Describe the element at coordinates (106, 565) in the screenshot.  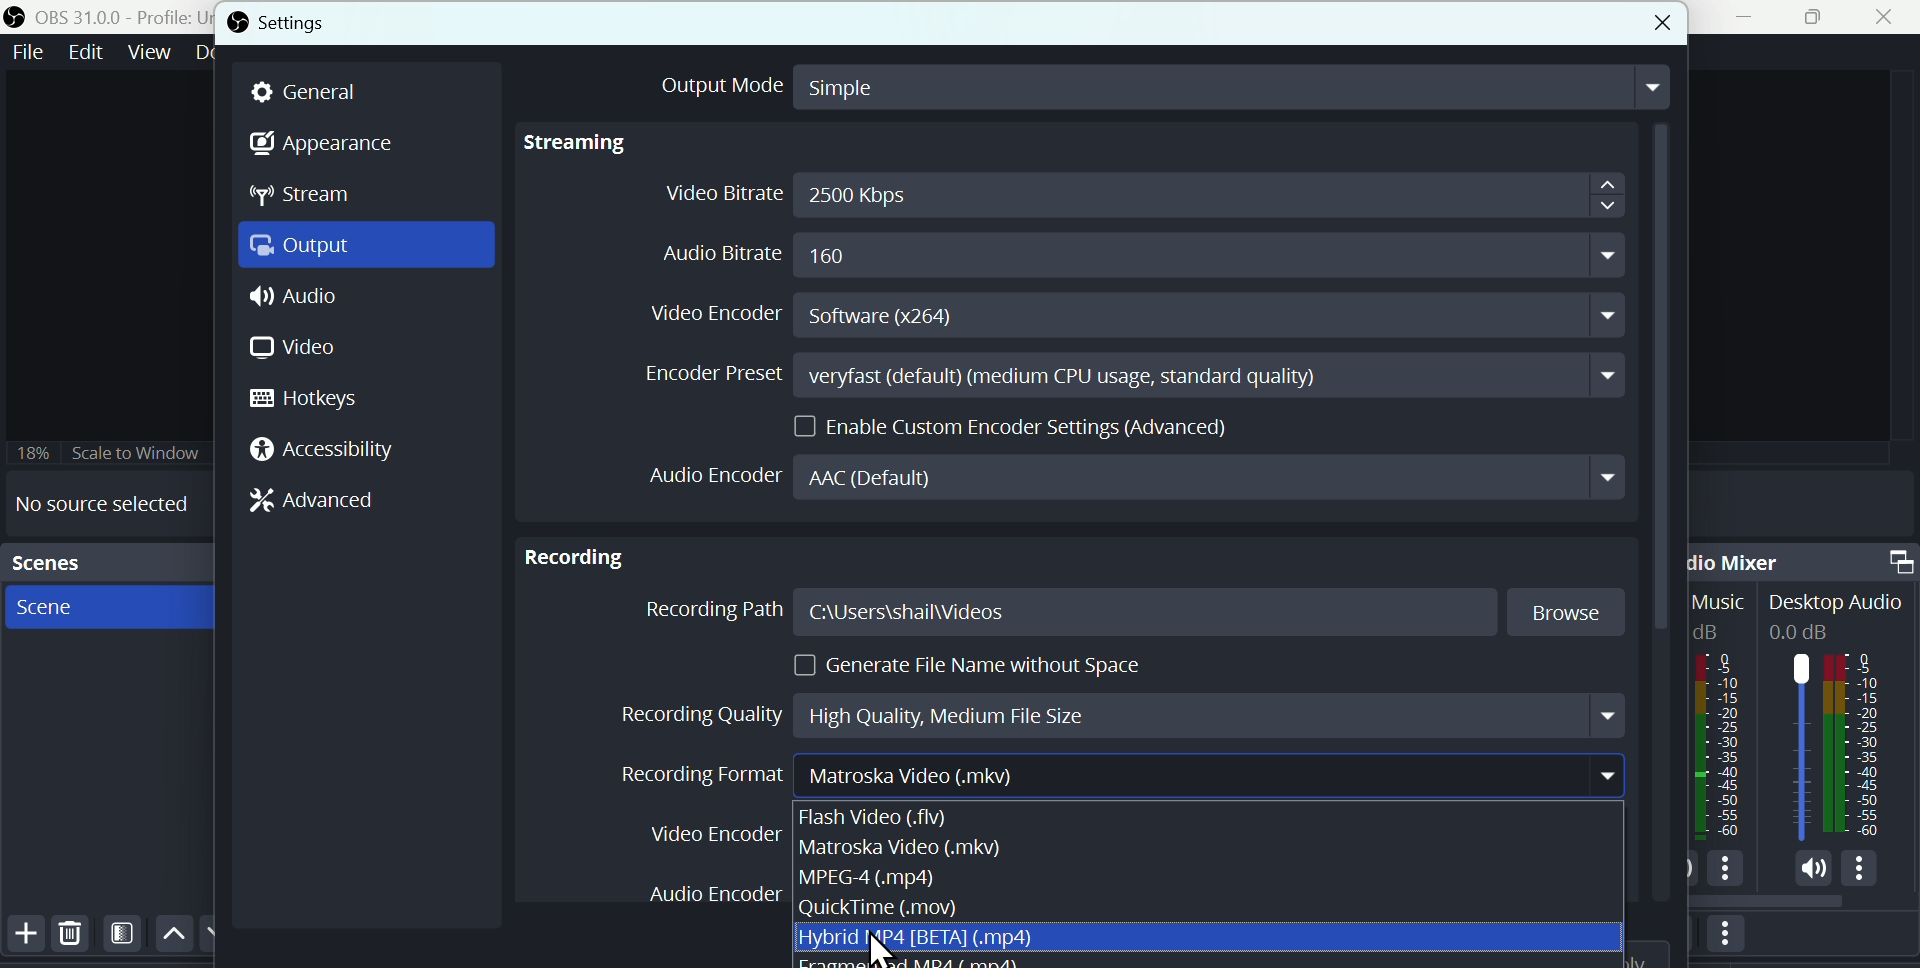
I see `scenes` at that location.